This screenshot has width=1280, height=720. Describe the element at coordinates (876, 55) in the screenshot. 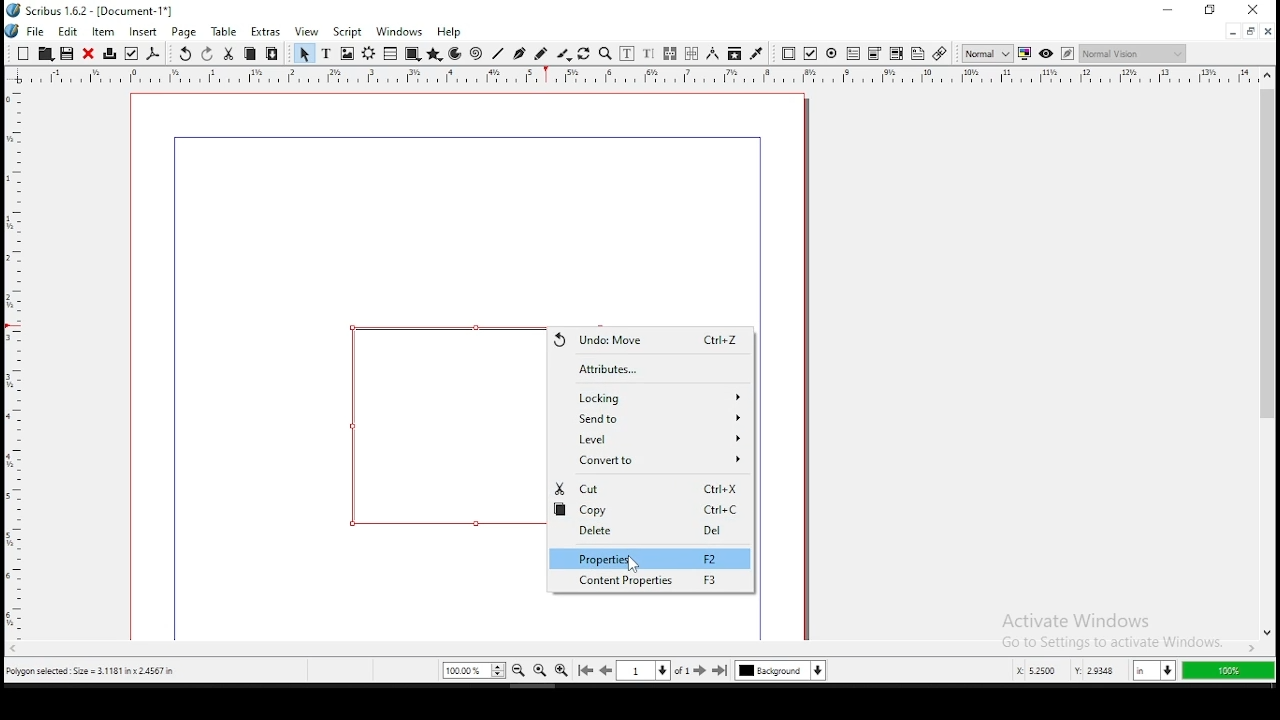

I see `pdf list box` at that location.